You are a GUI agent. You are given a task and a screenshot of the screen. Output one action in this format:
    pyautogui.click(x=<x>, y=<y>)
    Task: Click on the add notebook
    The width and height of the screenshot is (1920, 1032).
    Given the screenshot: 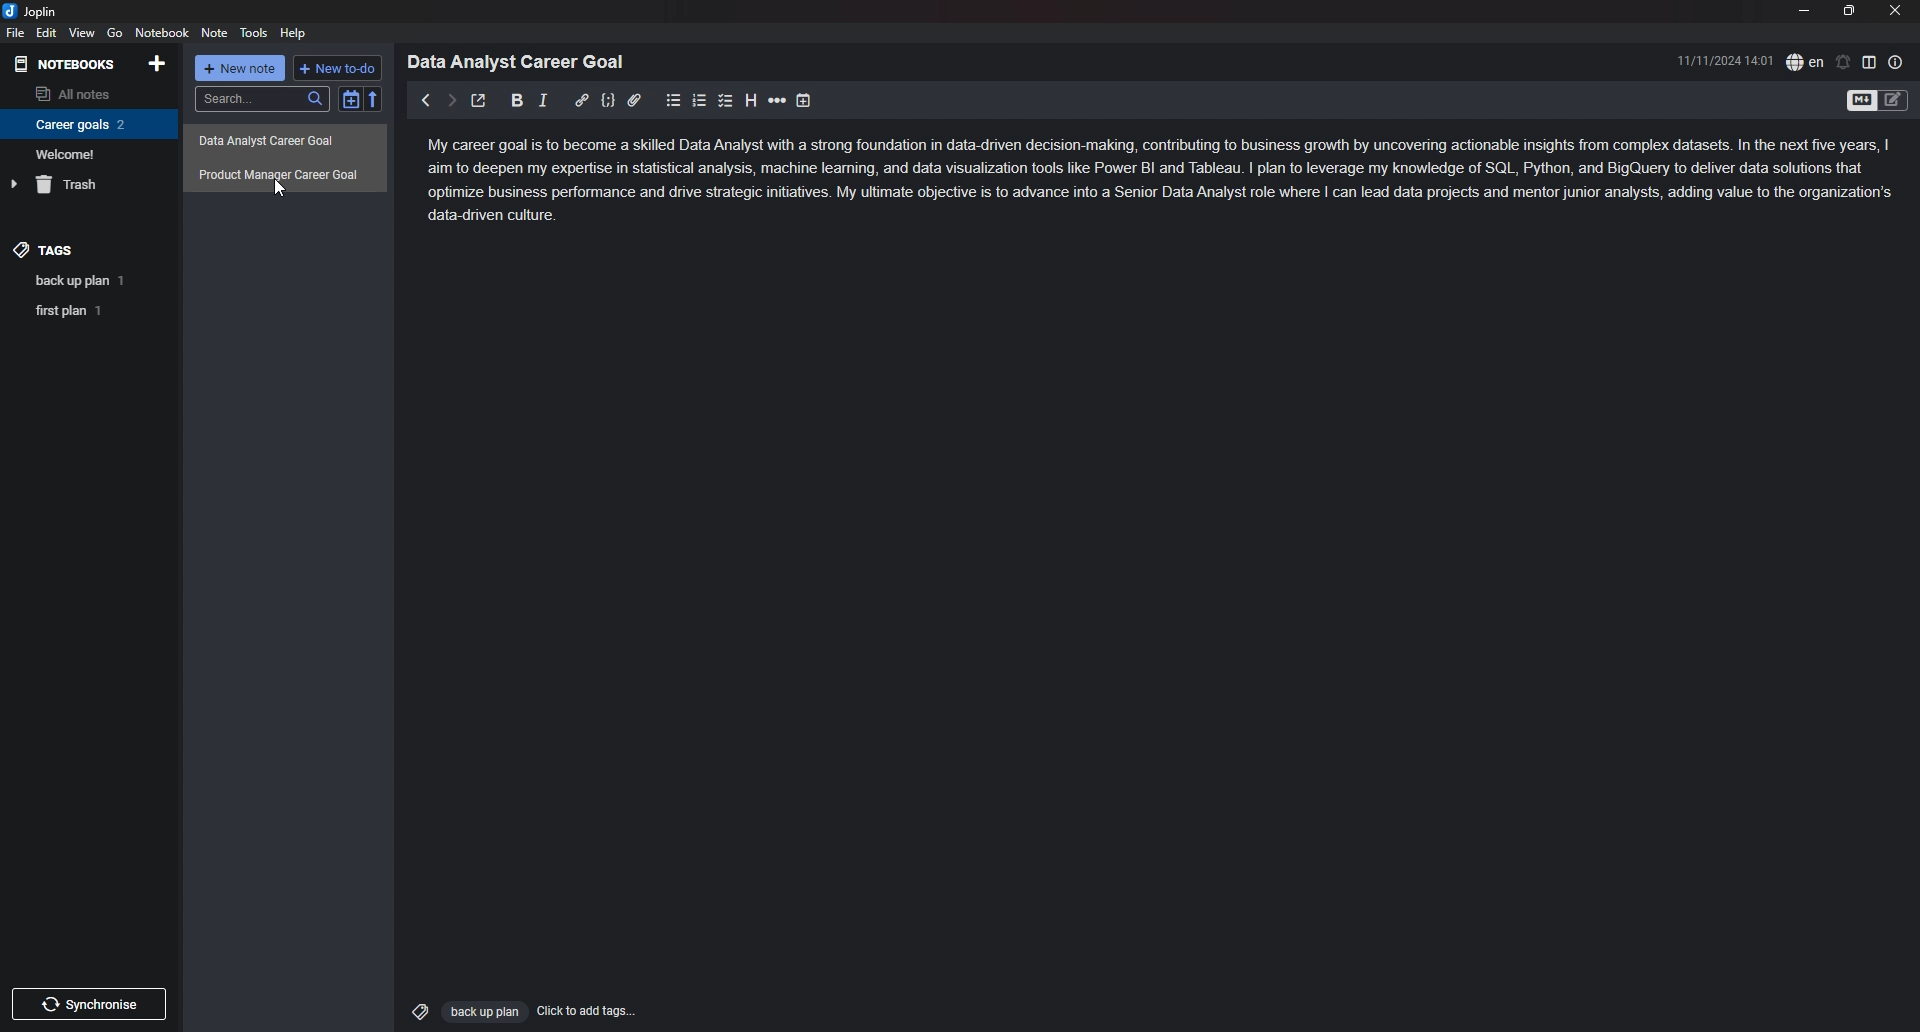 What is the action you would take?
    pyautogui.click(x=159, y=63)
    